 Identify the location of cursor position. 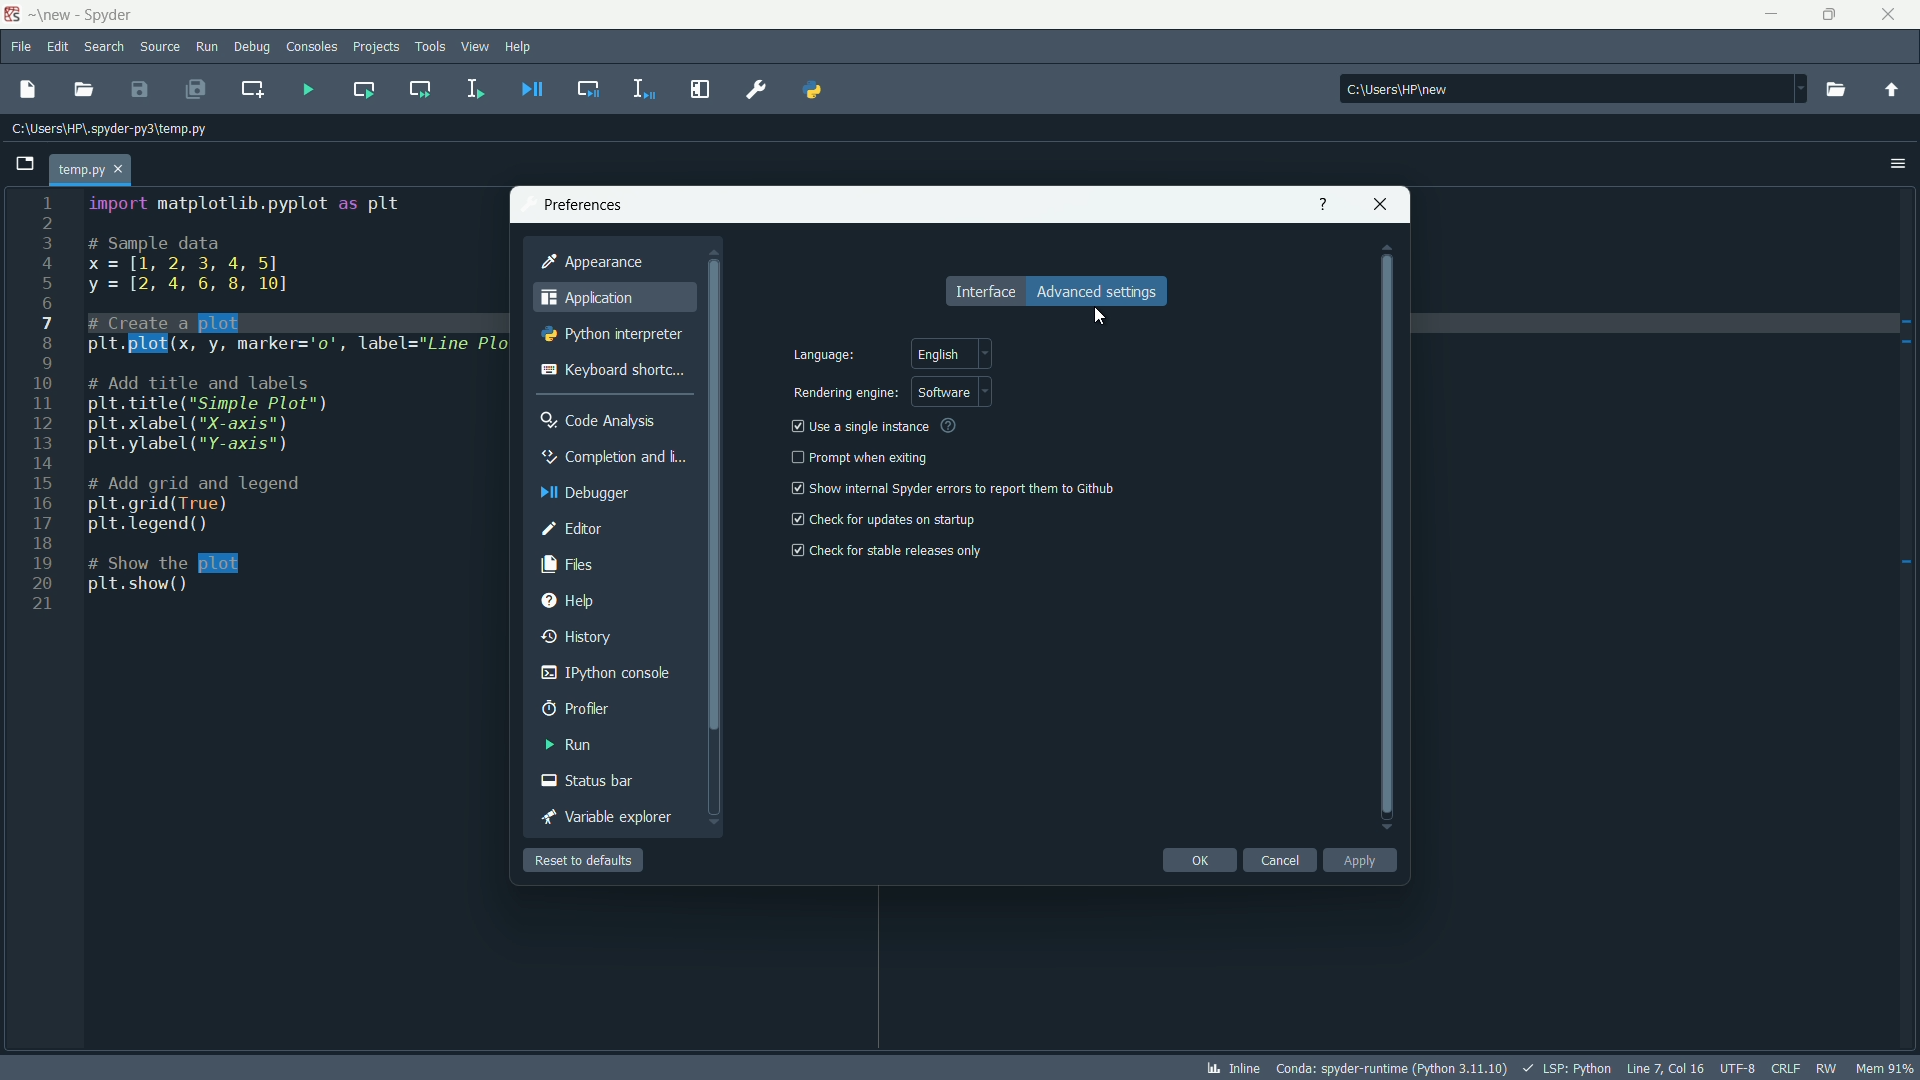
(1667, 1068).